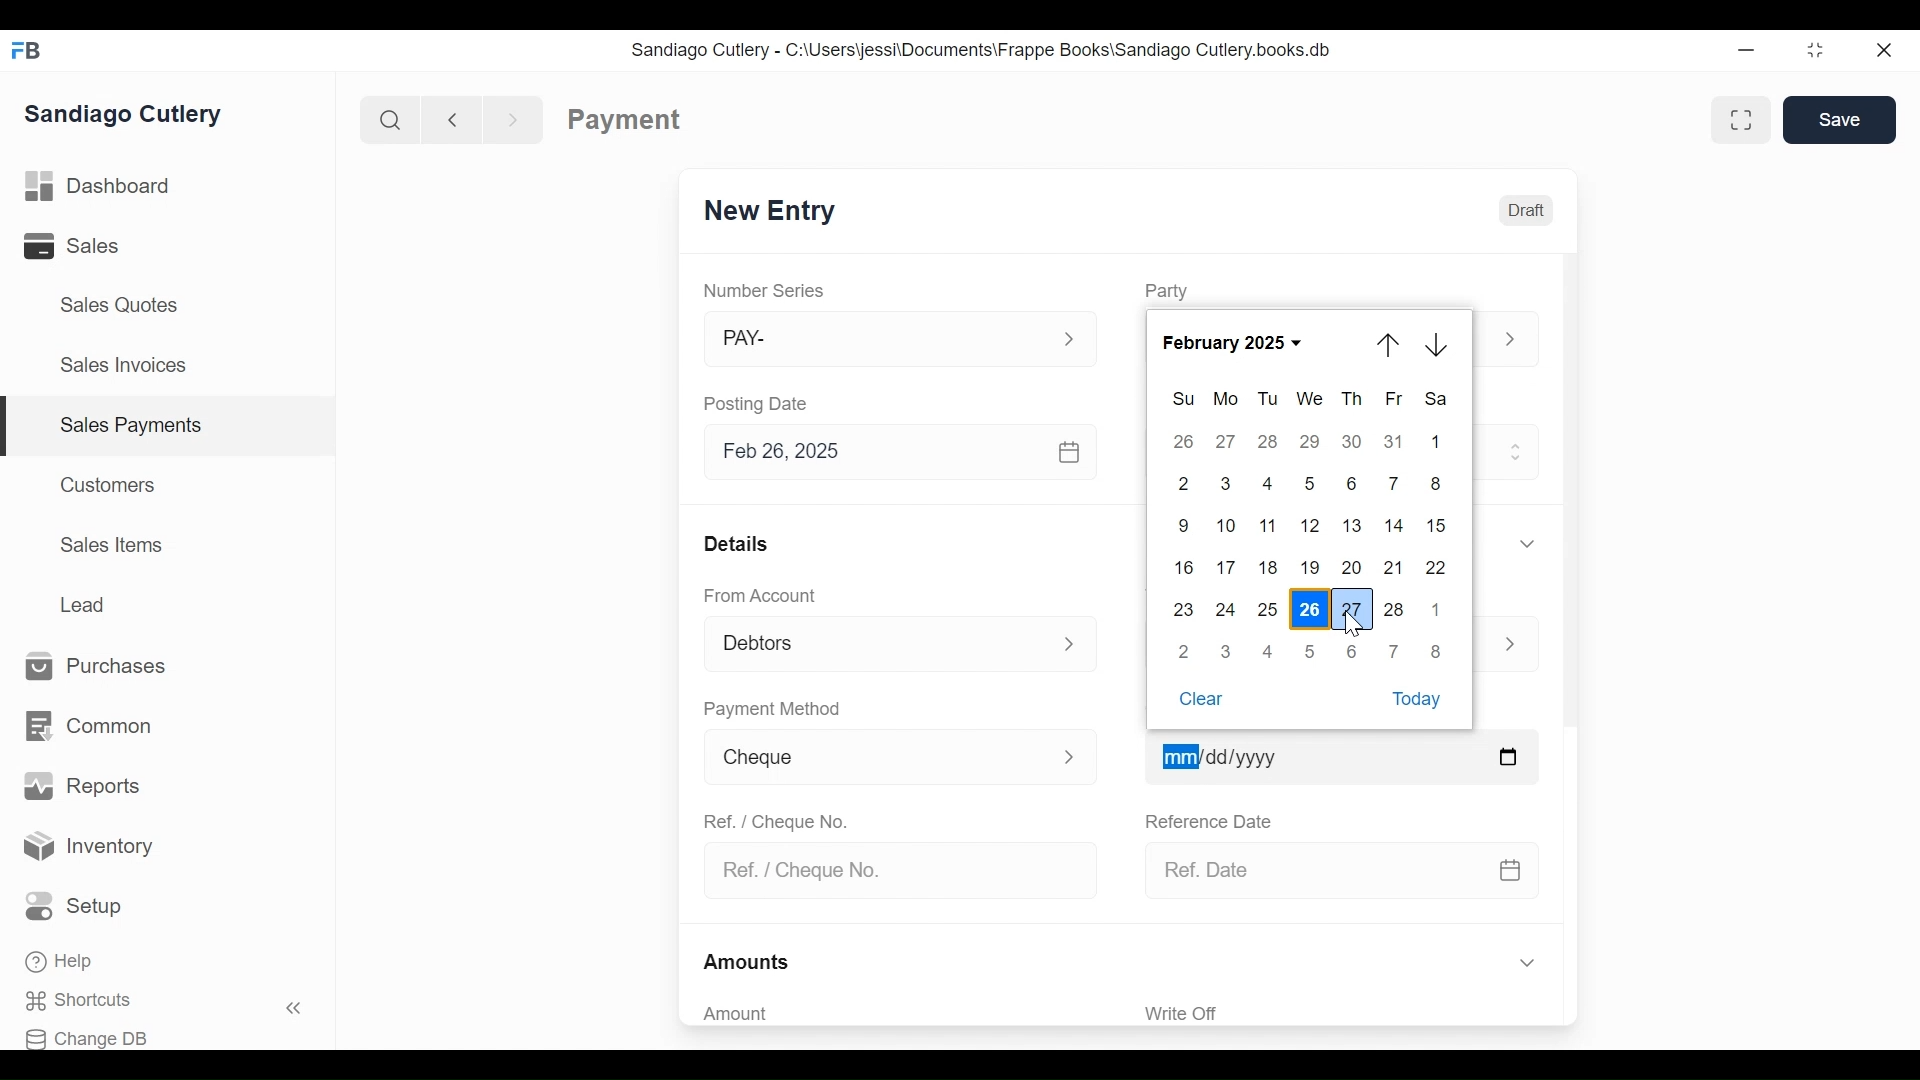 The height and width of the screenshot is (1080, 1920). What do you see at coordinates (1395, 567) in the screenshot?
I see `21` at bounding box center [1395, 567].